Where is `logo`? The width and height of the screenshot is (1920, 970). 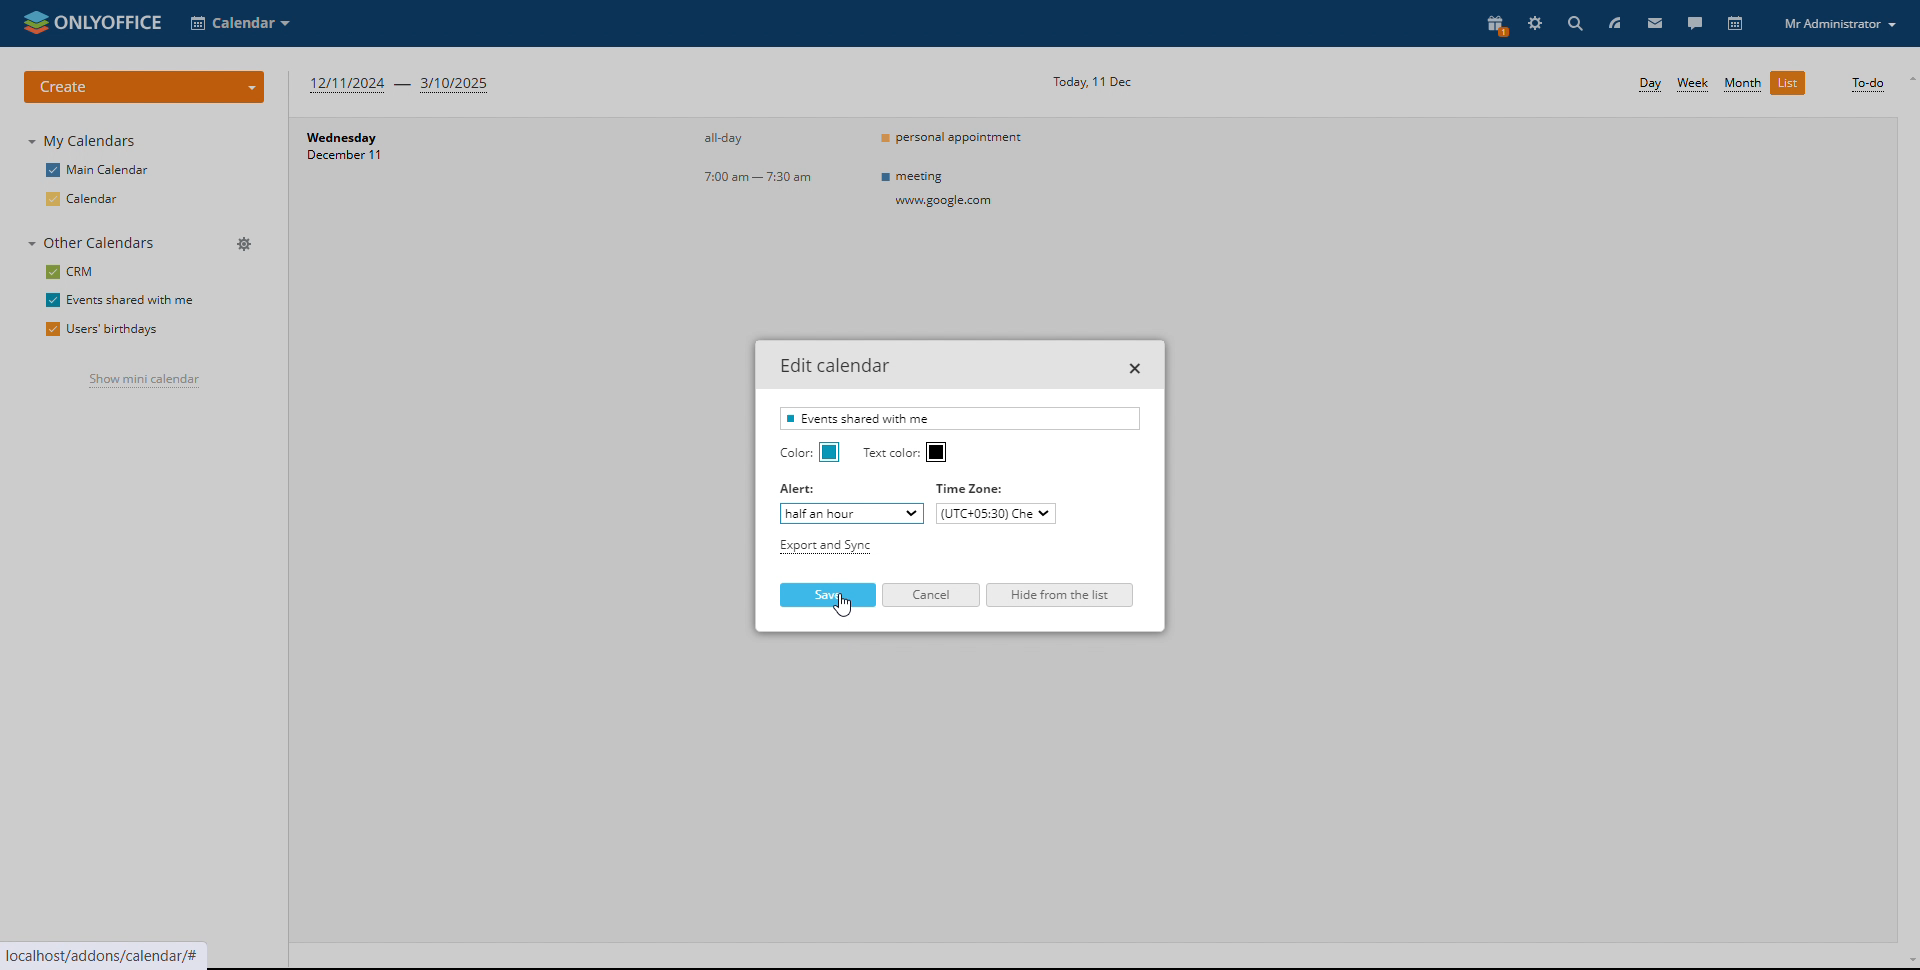
logo is located at coordinates (89, 23).